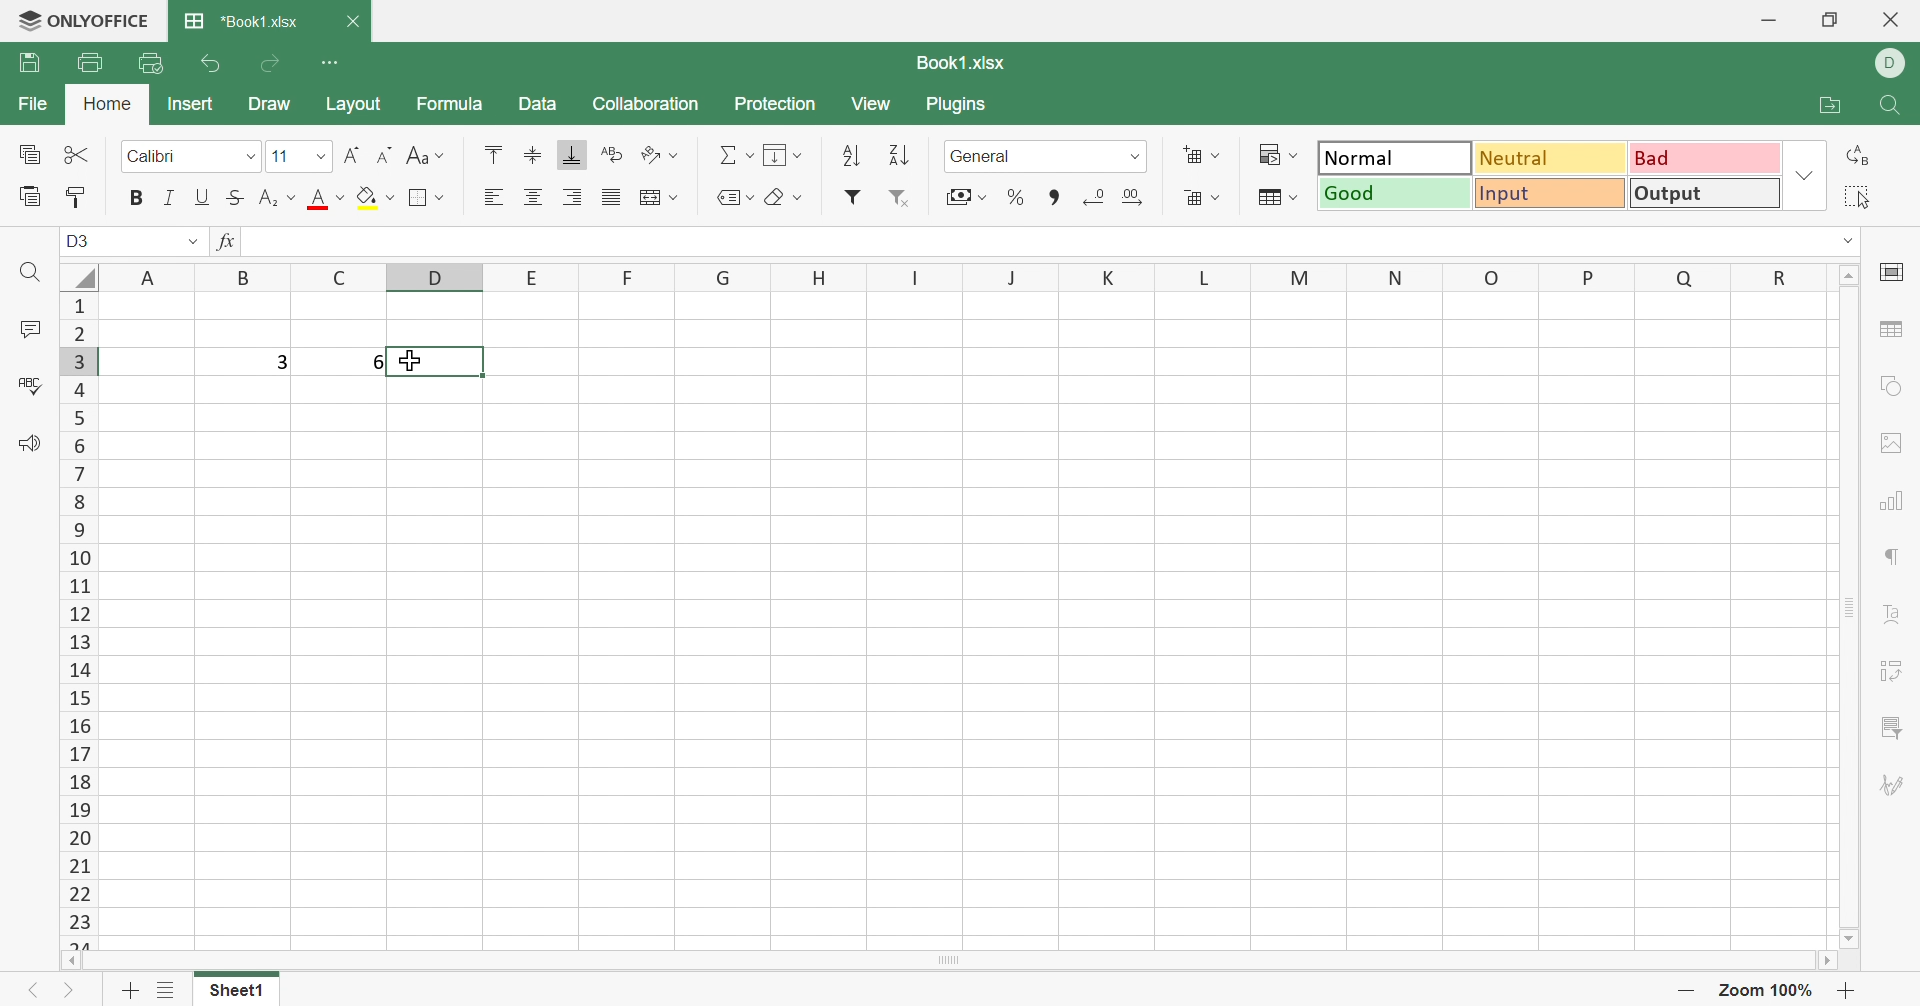  Describe the element at coordinates (450, 103) in the screenshot. I see `Formula` at that location.